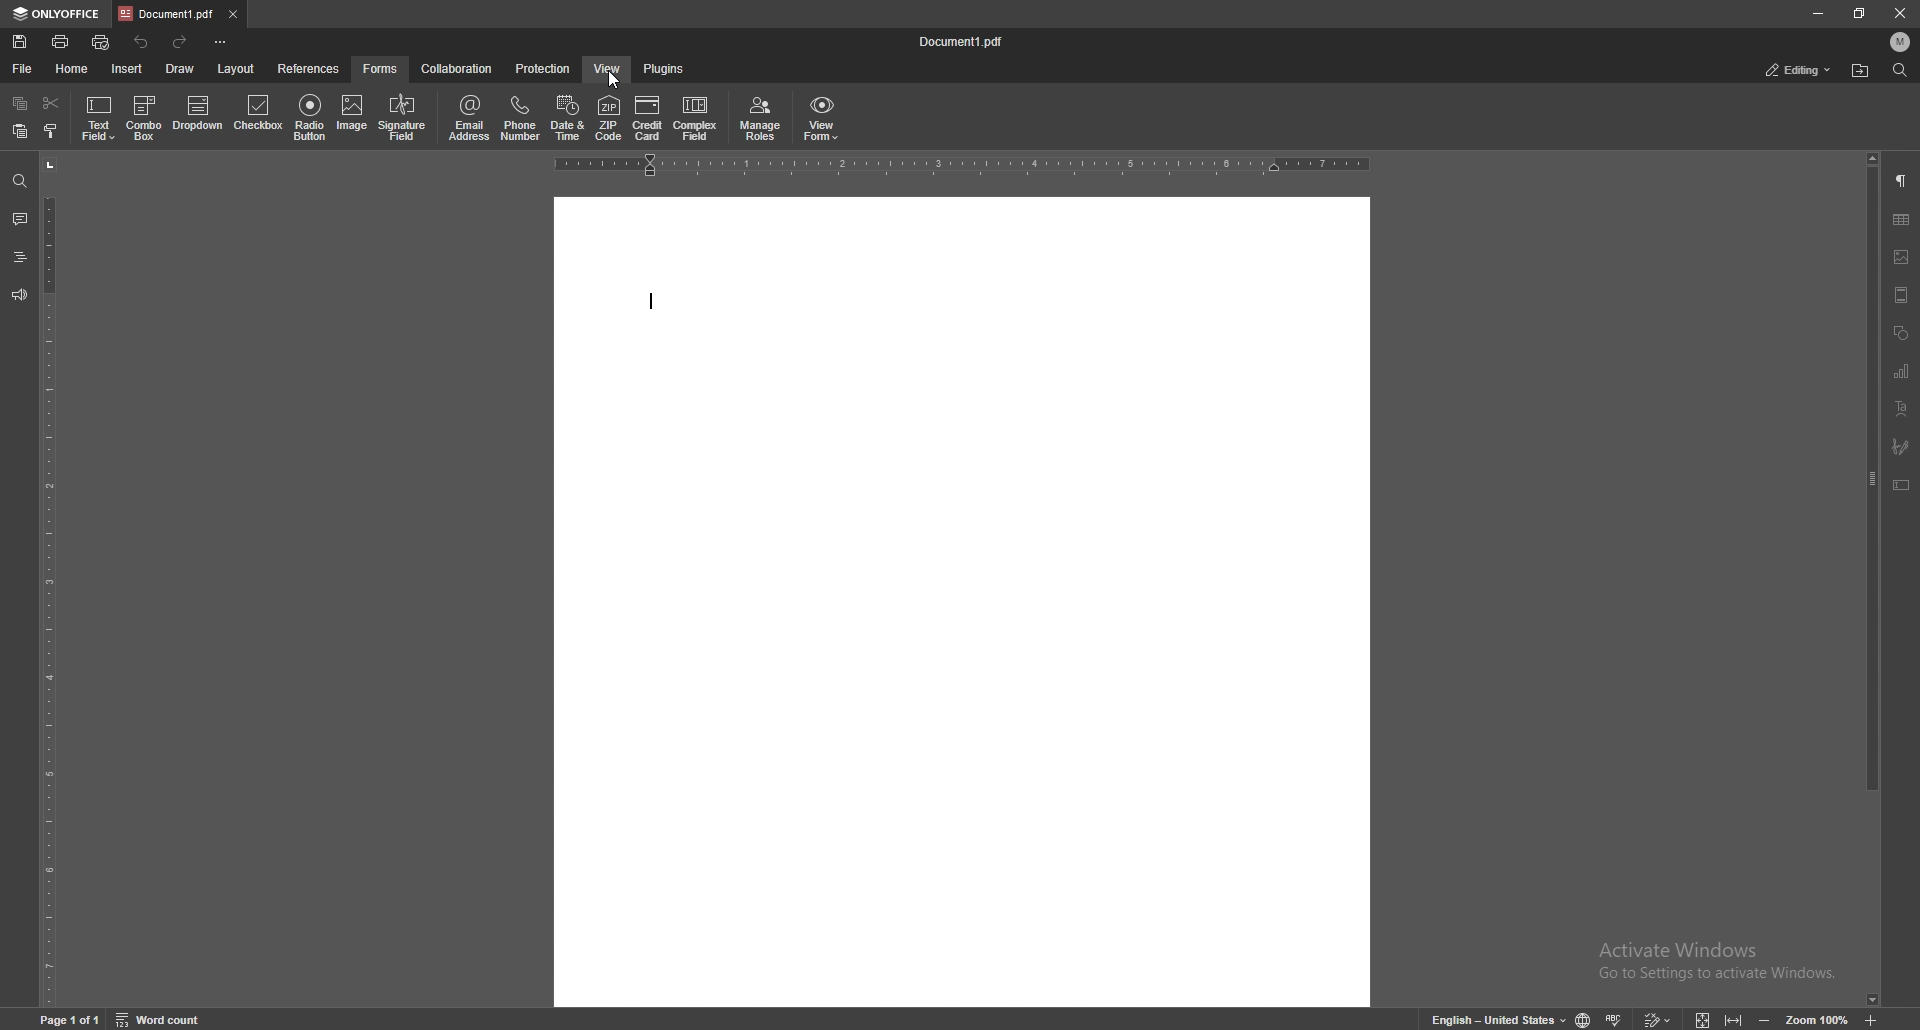 This screenshot has height=1030, width=1920. Describe the element at coordinates (73, 68) in the screenshot. I see `home` at that location.